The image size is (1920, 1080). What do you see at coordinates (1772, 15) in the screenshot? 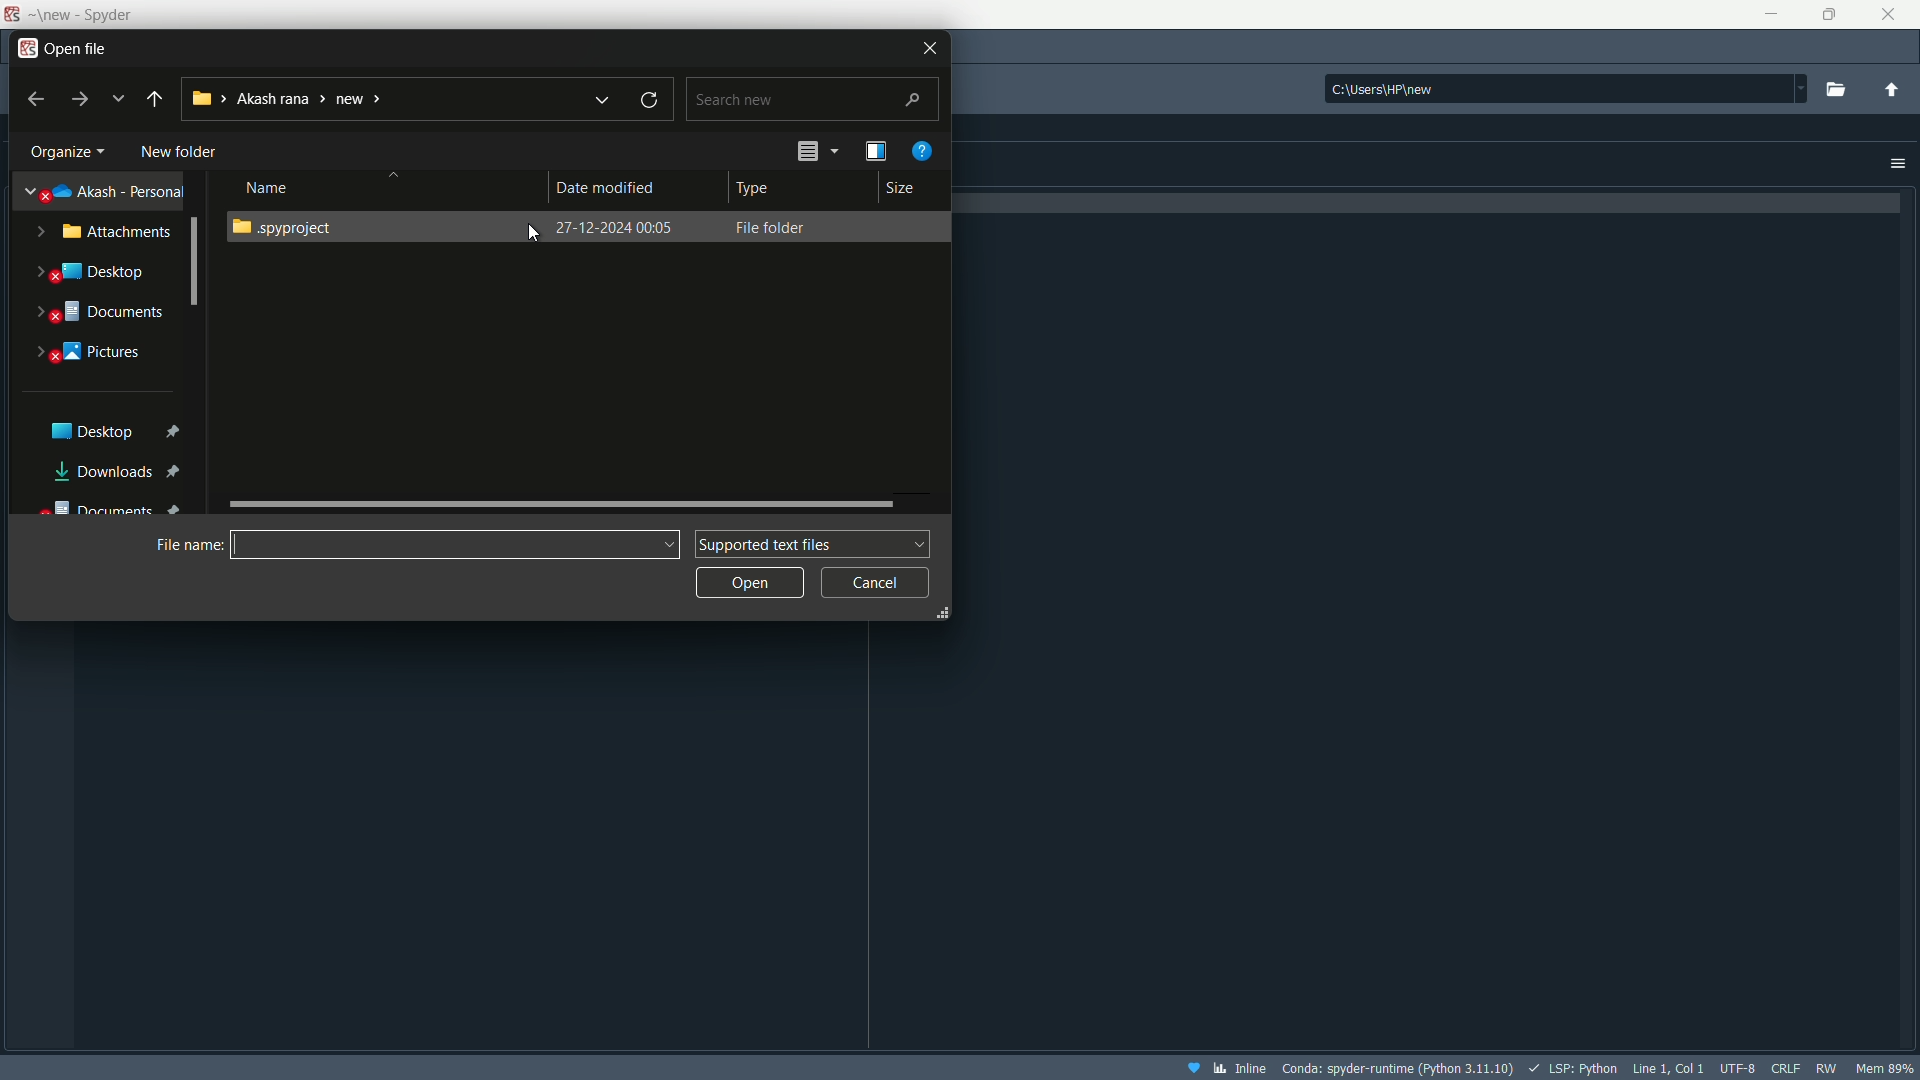
I see `minimize` at bounding box center [1772, 15].